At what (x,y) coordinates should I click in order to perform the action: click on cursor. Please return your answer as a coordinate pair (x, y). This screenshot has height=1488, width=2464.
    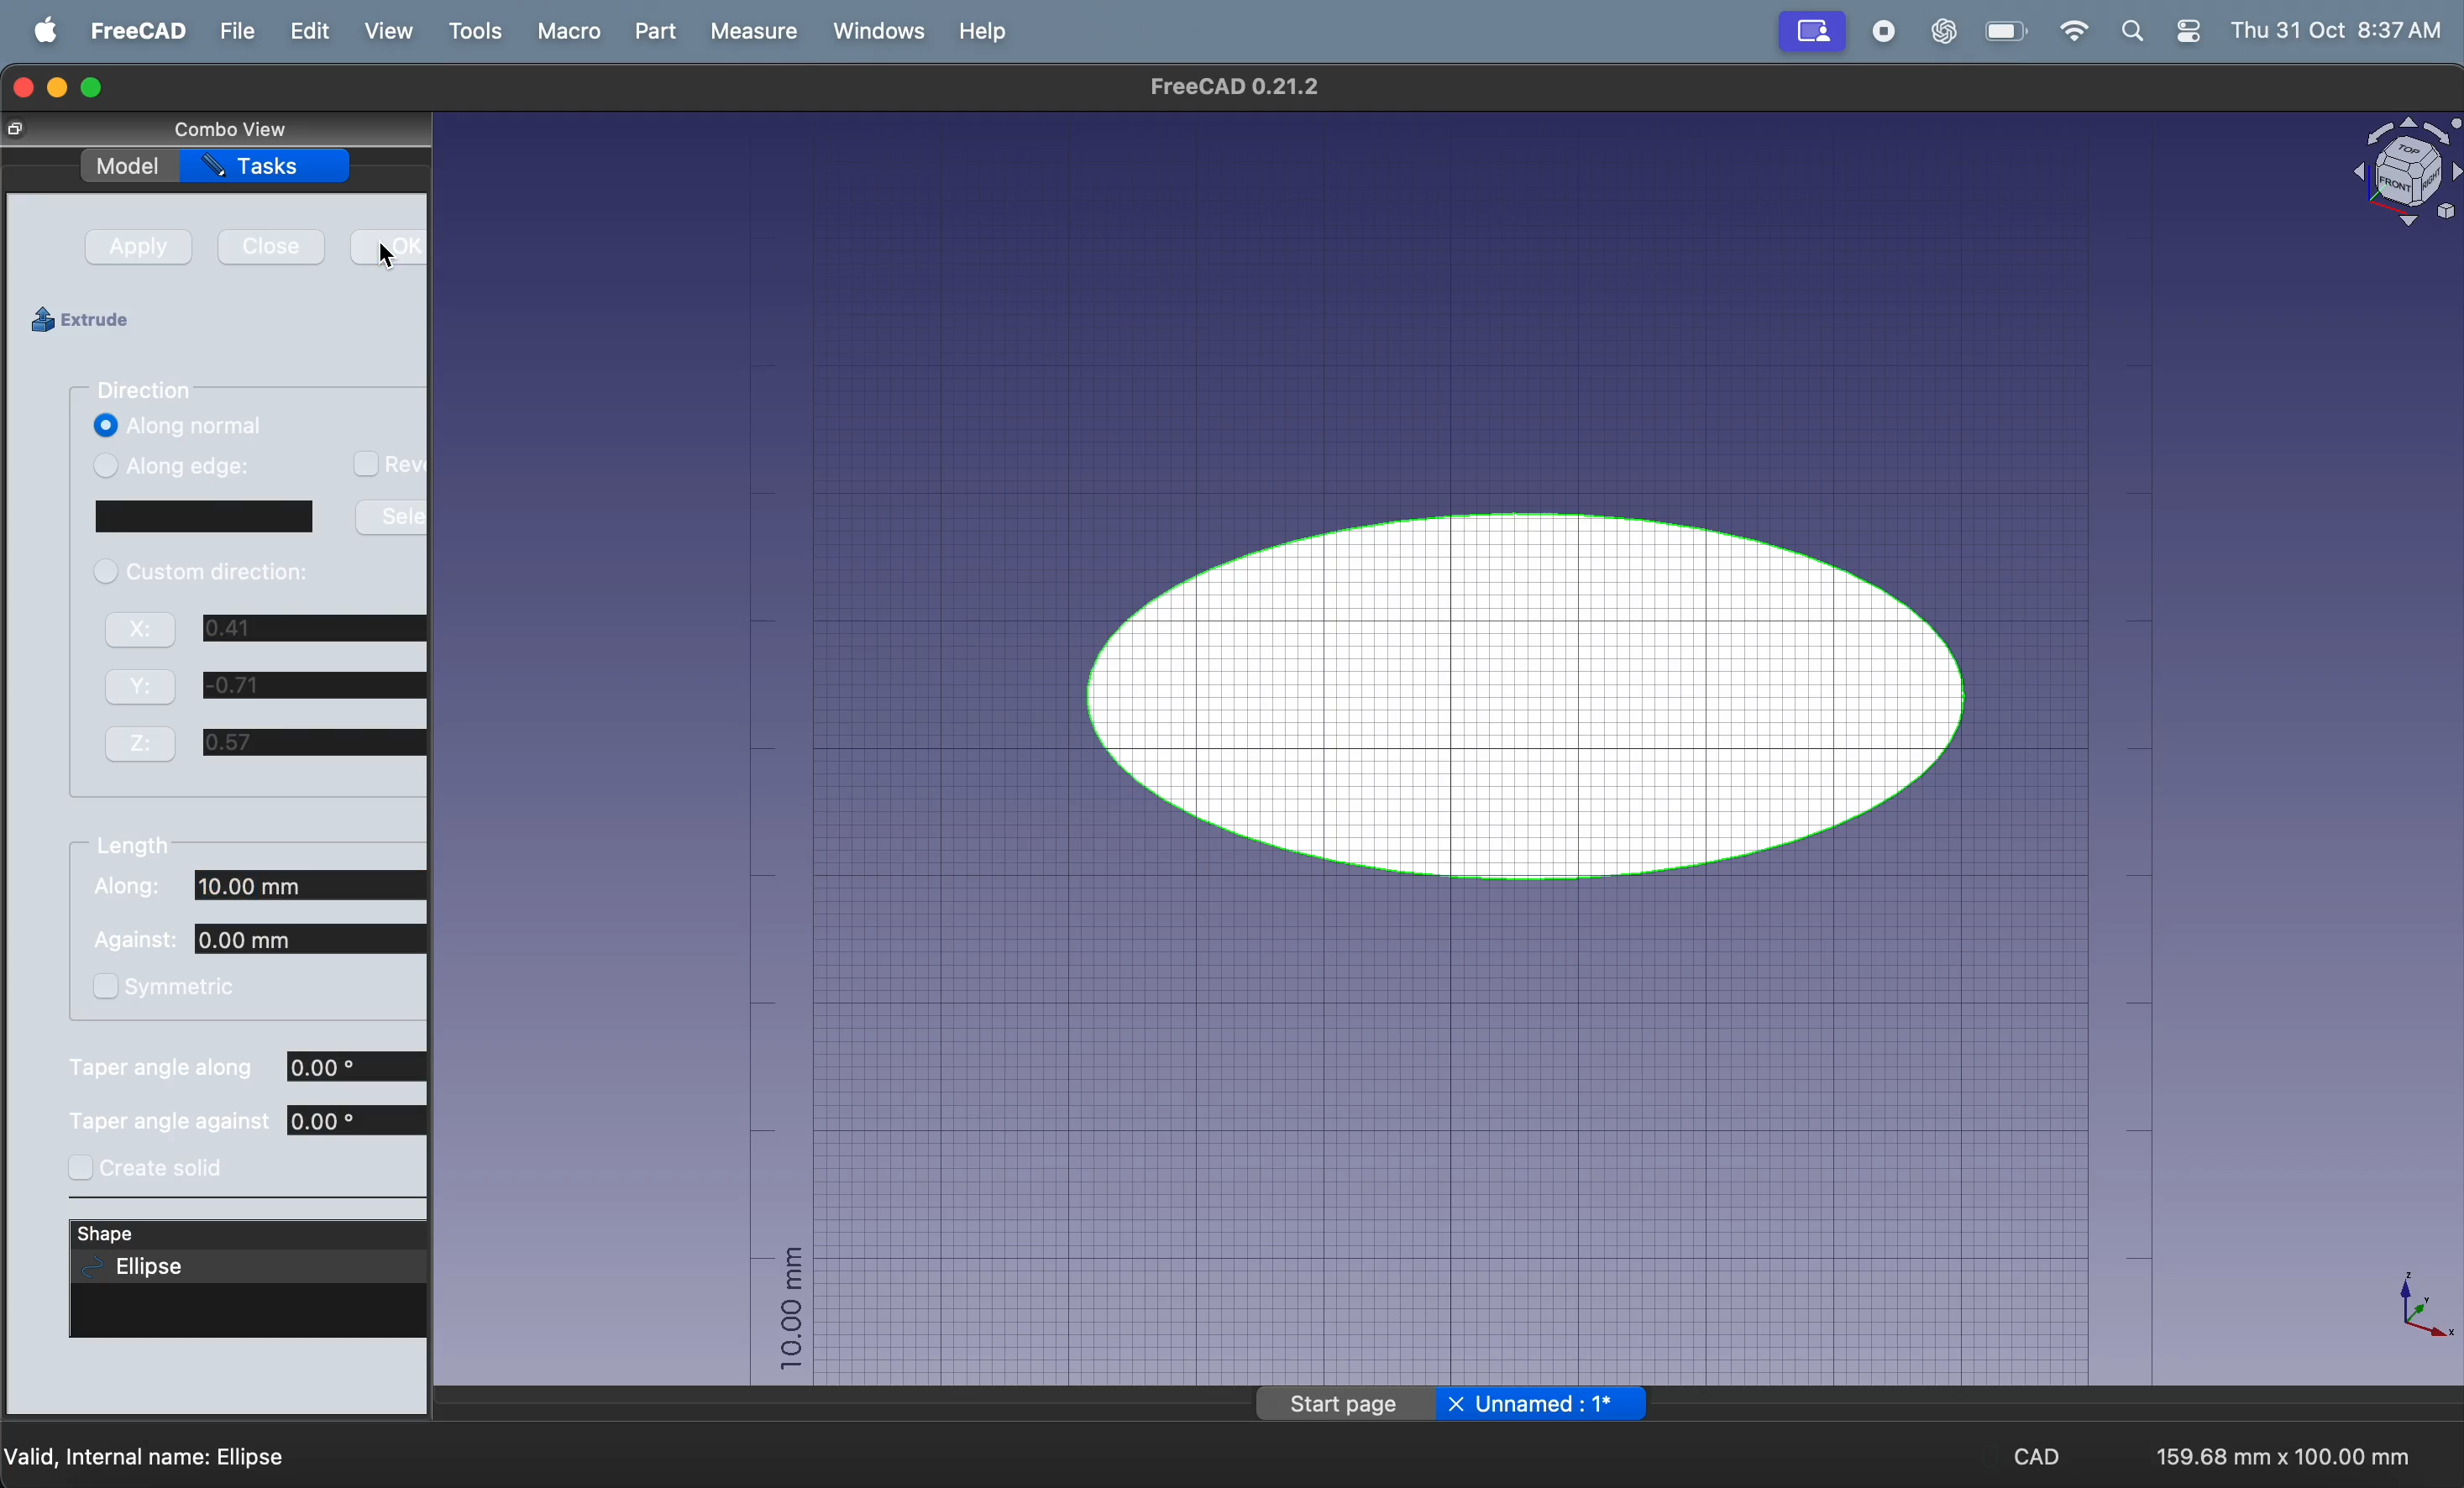
    Looking at the image, I should click on (390, 254).